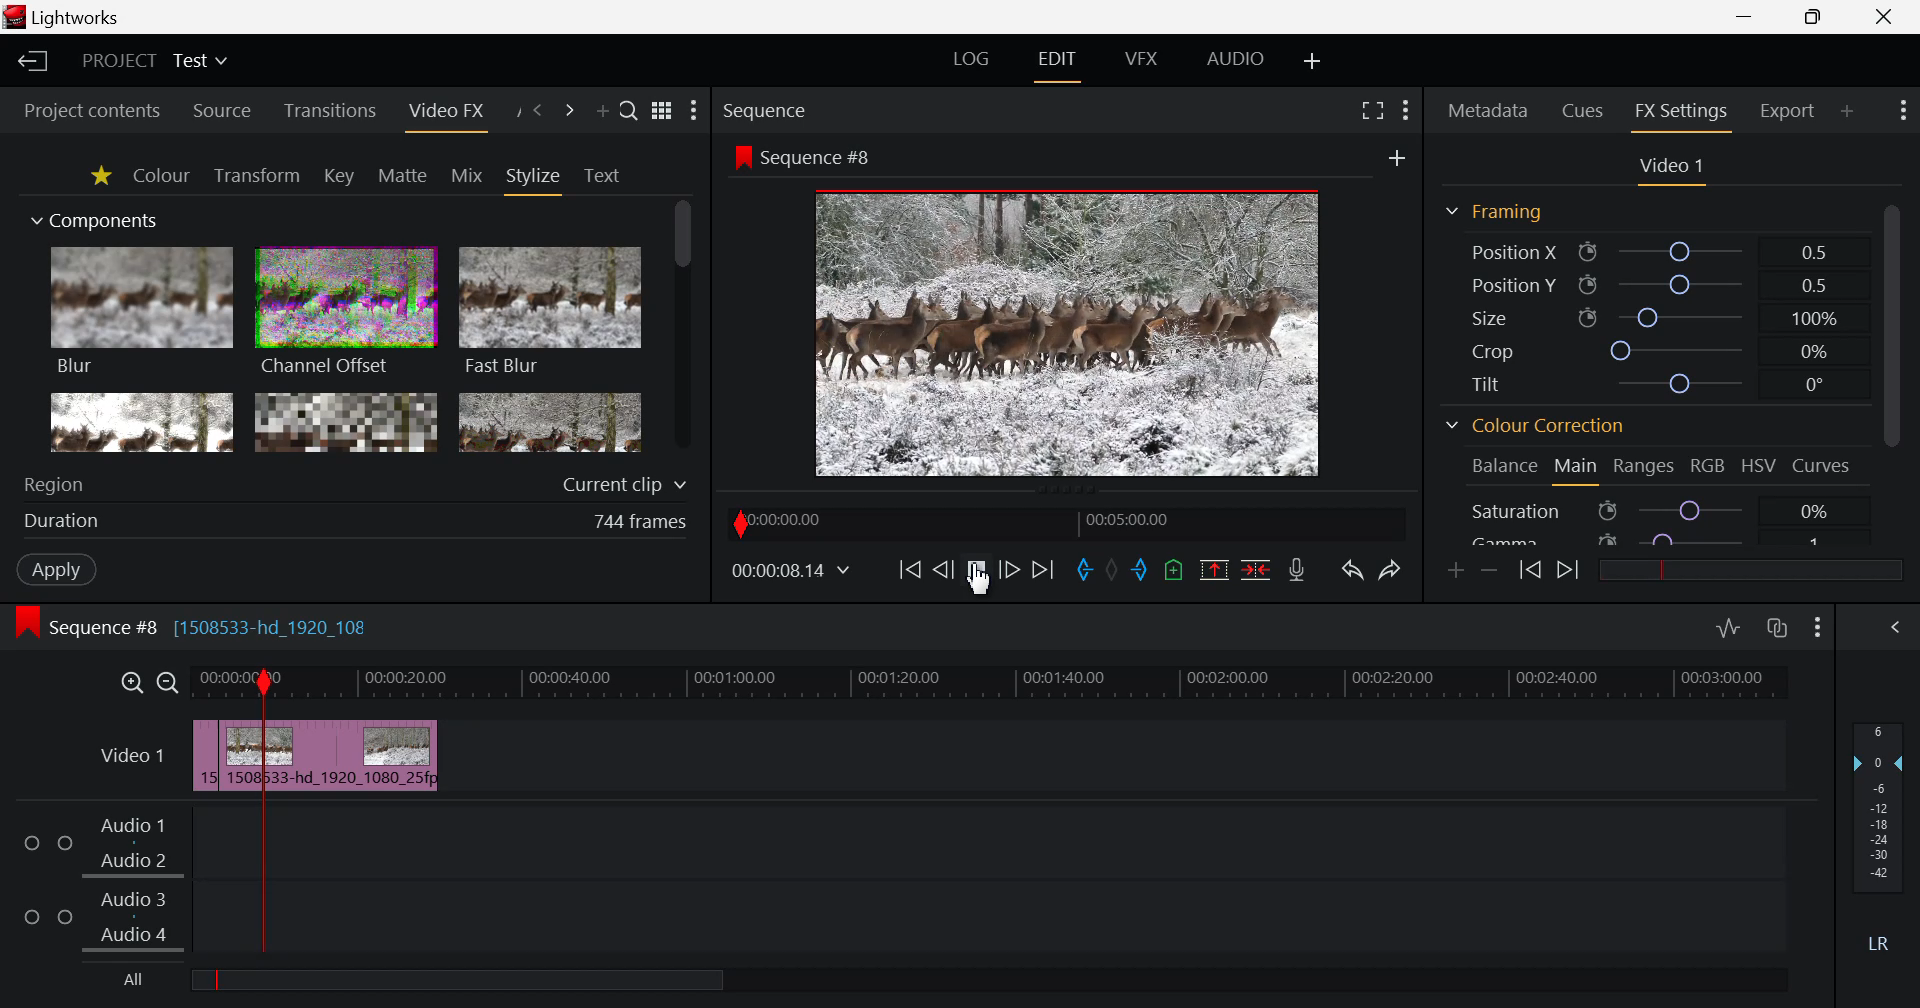  Describe the element at coordinates (356, 483) in the screenshot. I see `Region` at that location.